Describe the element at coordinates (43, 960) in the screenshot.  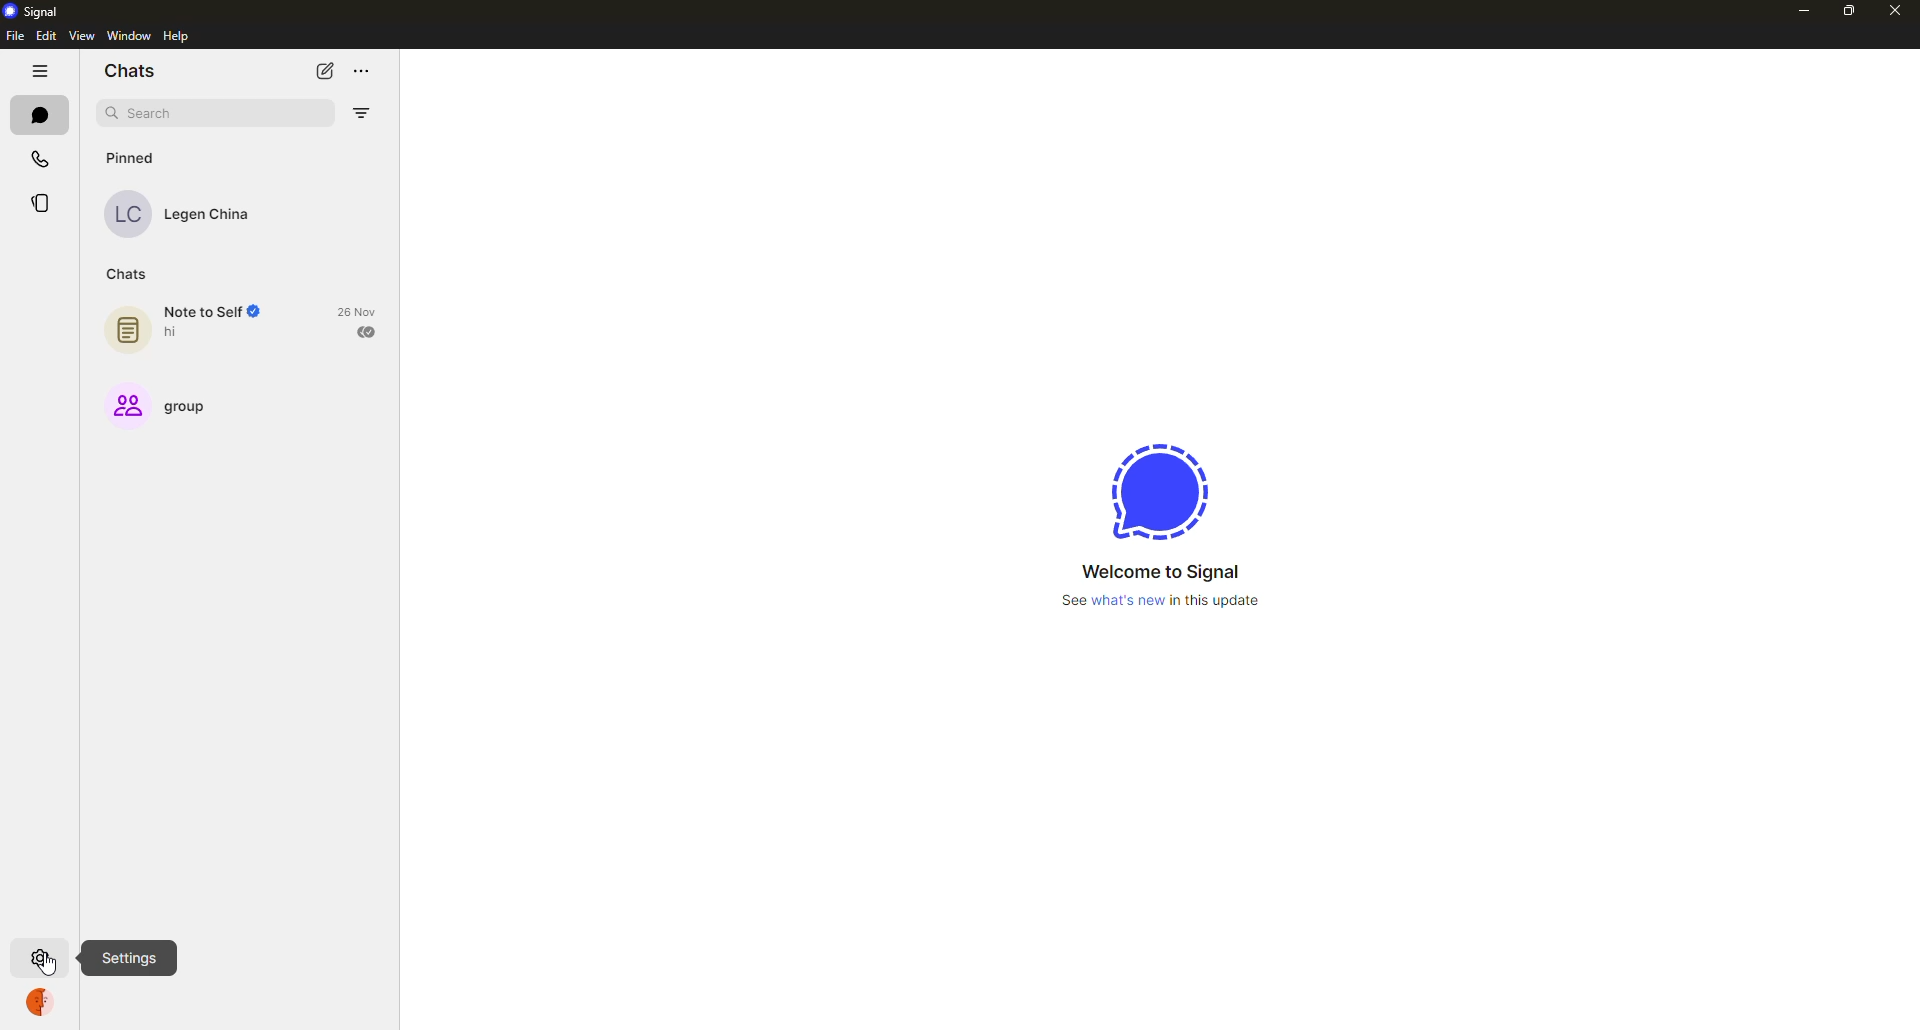
I see `settings` at that location.